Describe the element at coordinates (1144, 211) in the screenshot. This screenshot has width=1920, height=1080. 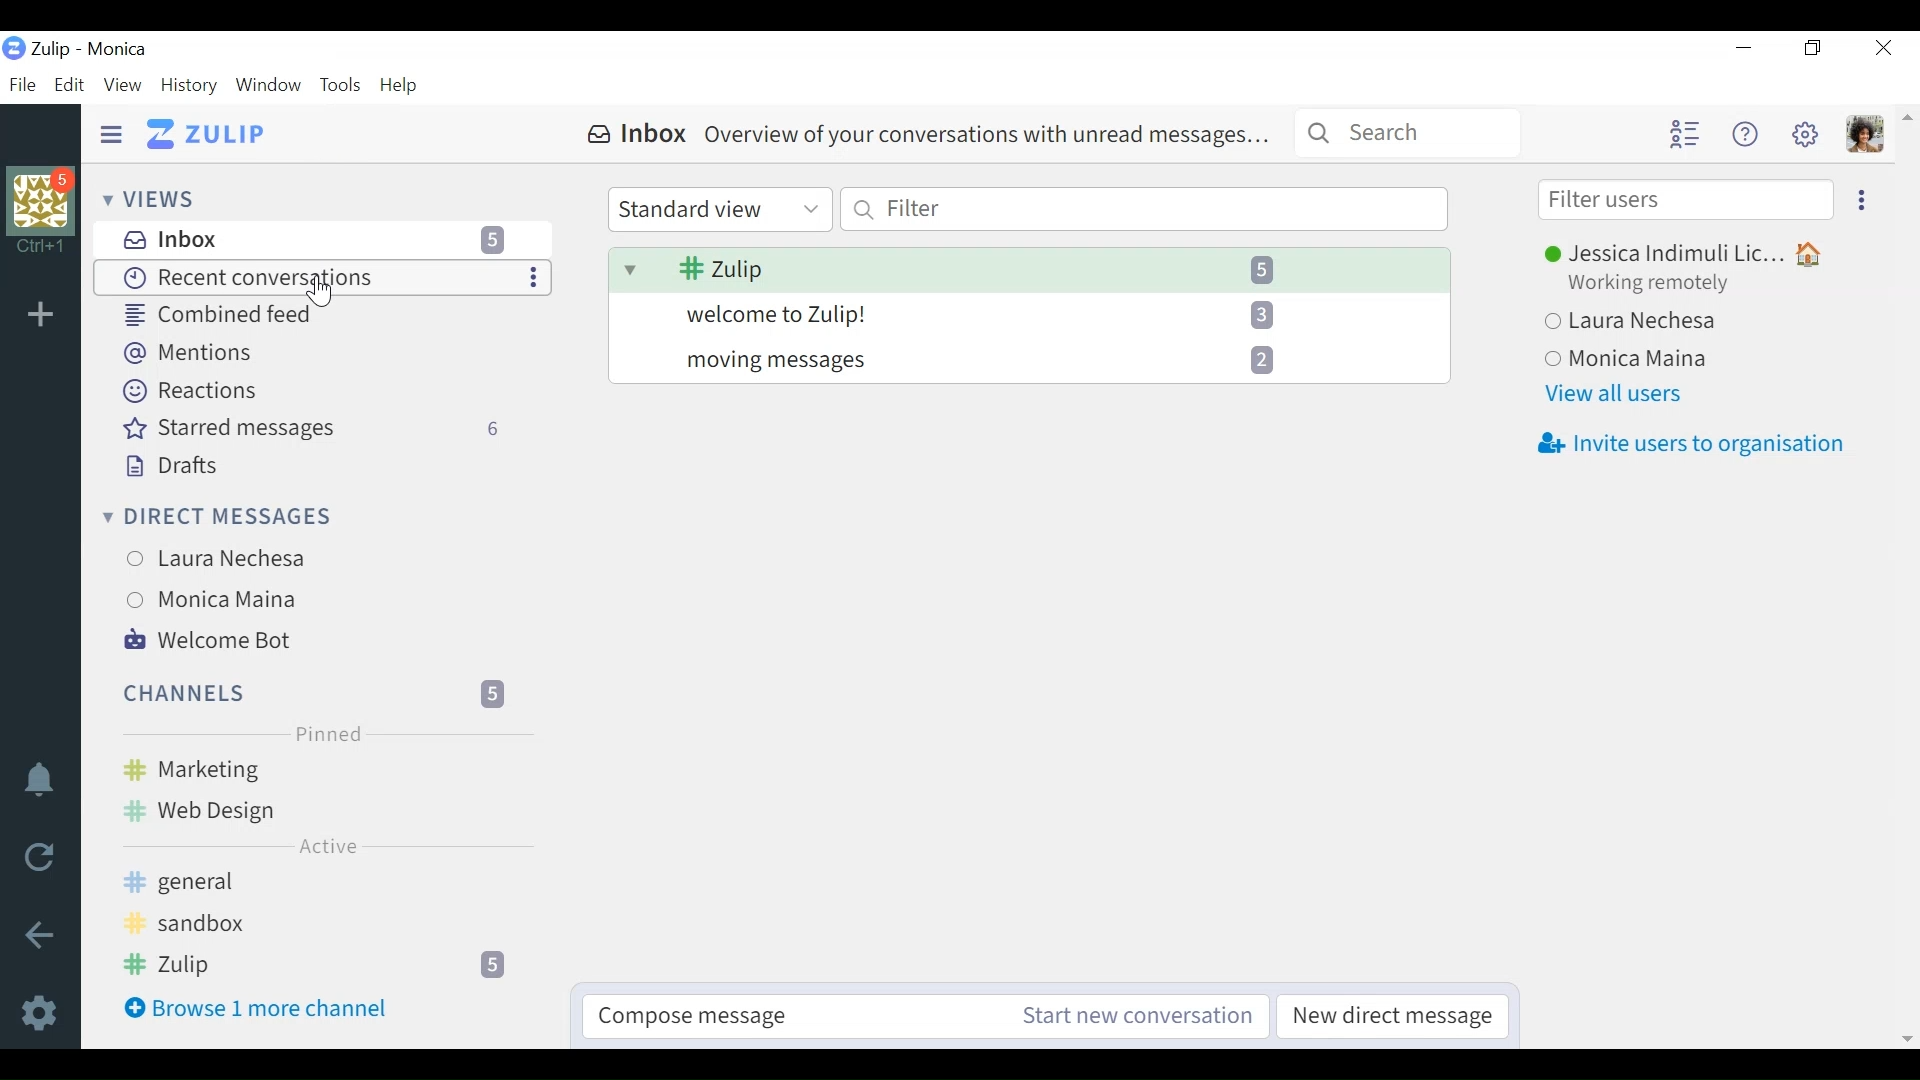
I see `Filter` at that location.